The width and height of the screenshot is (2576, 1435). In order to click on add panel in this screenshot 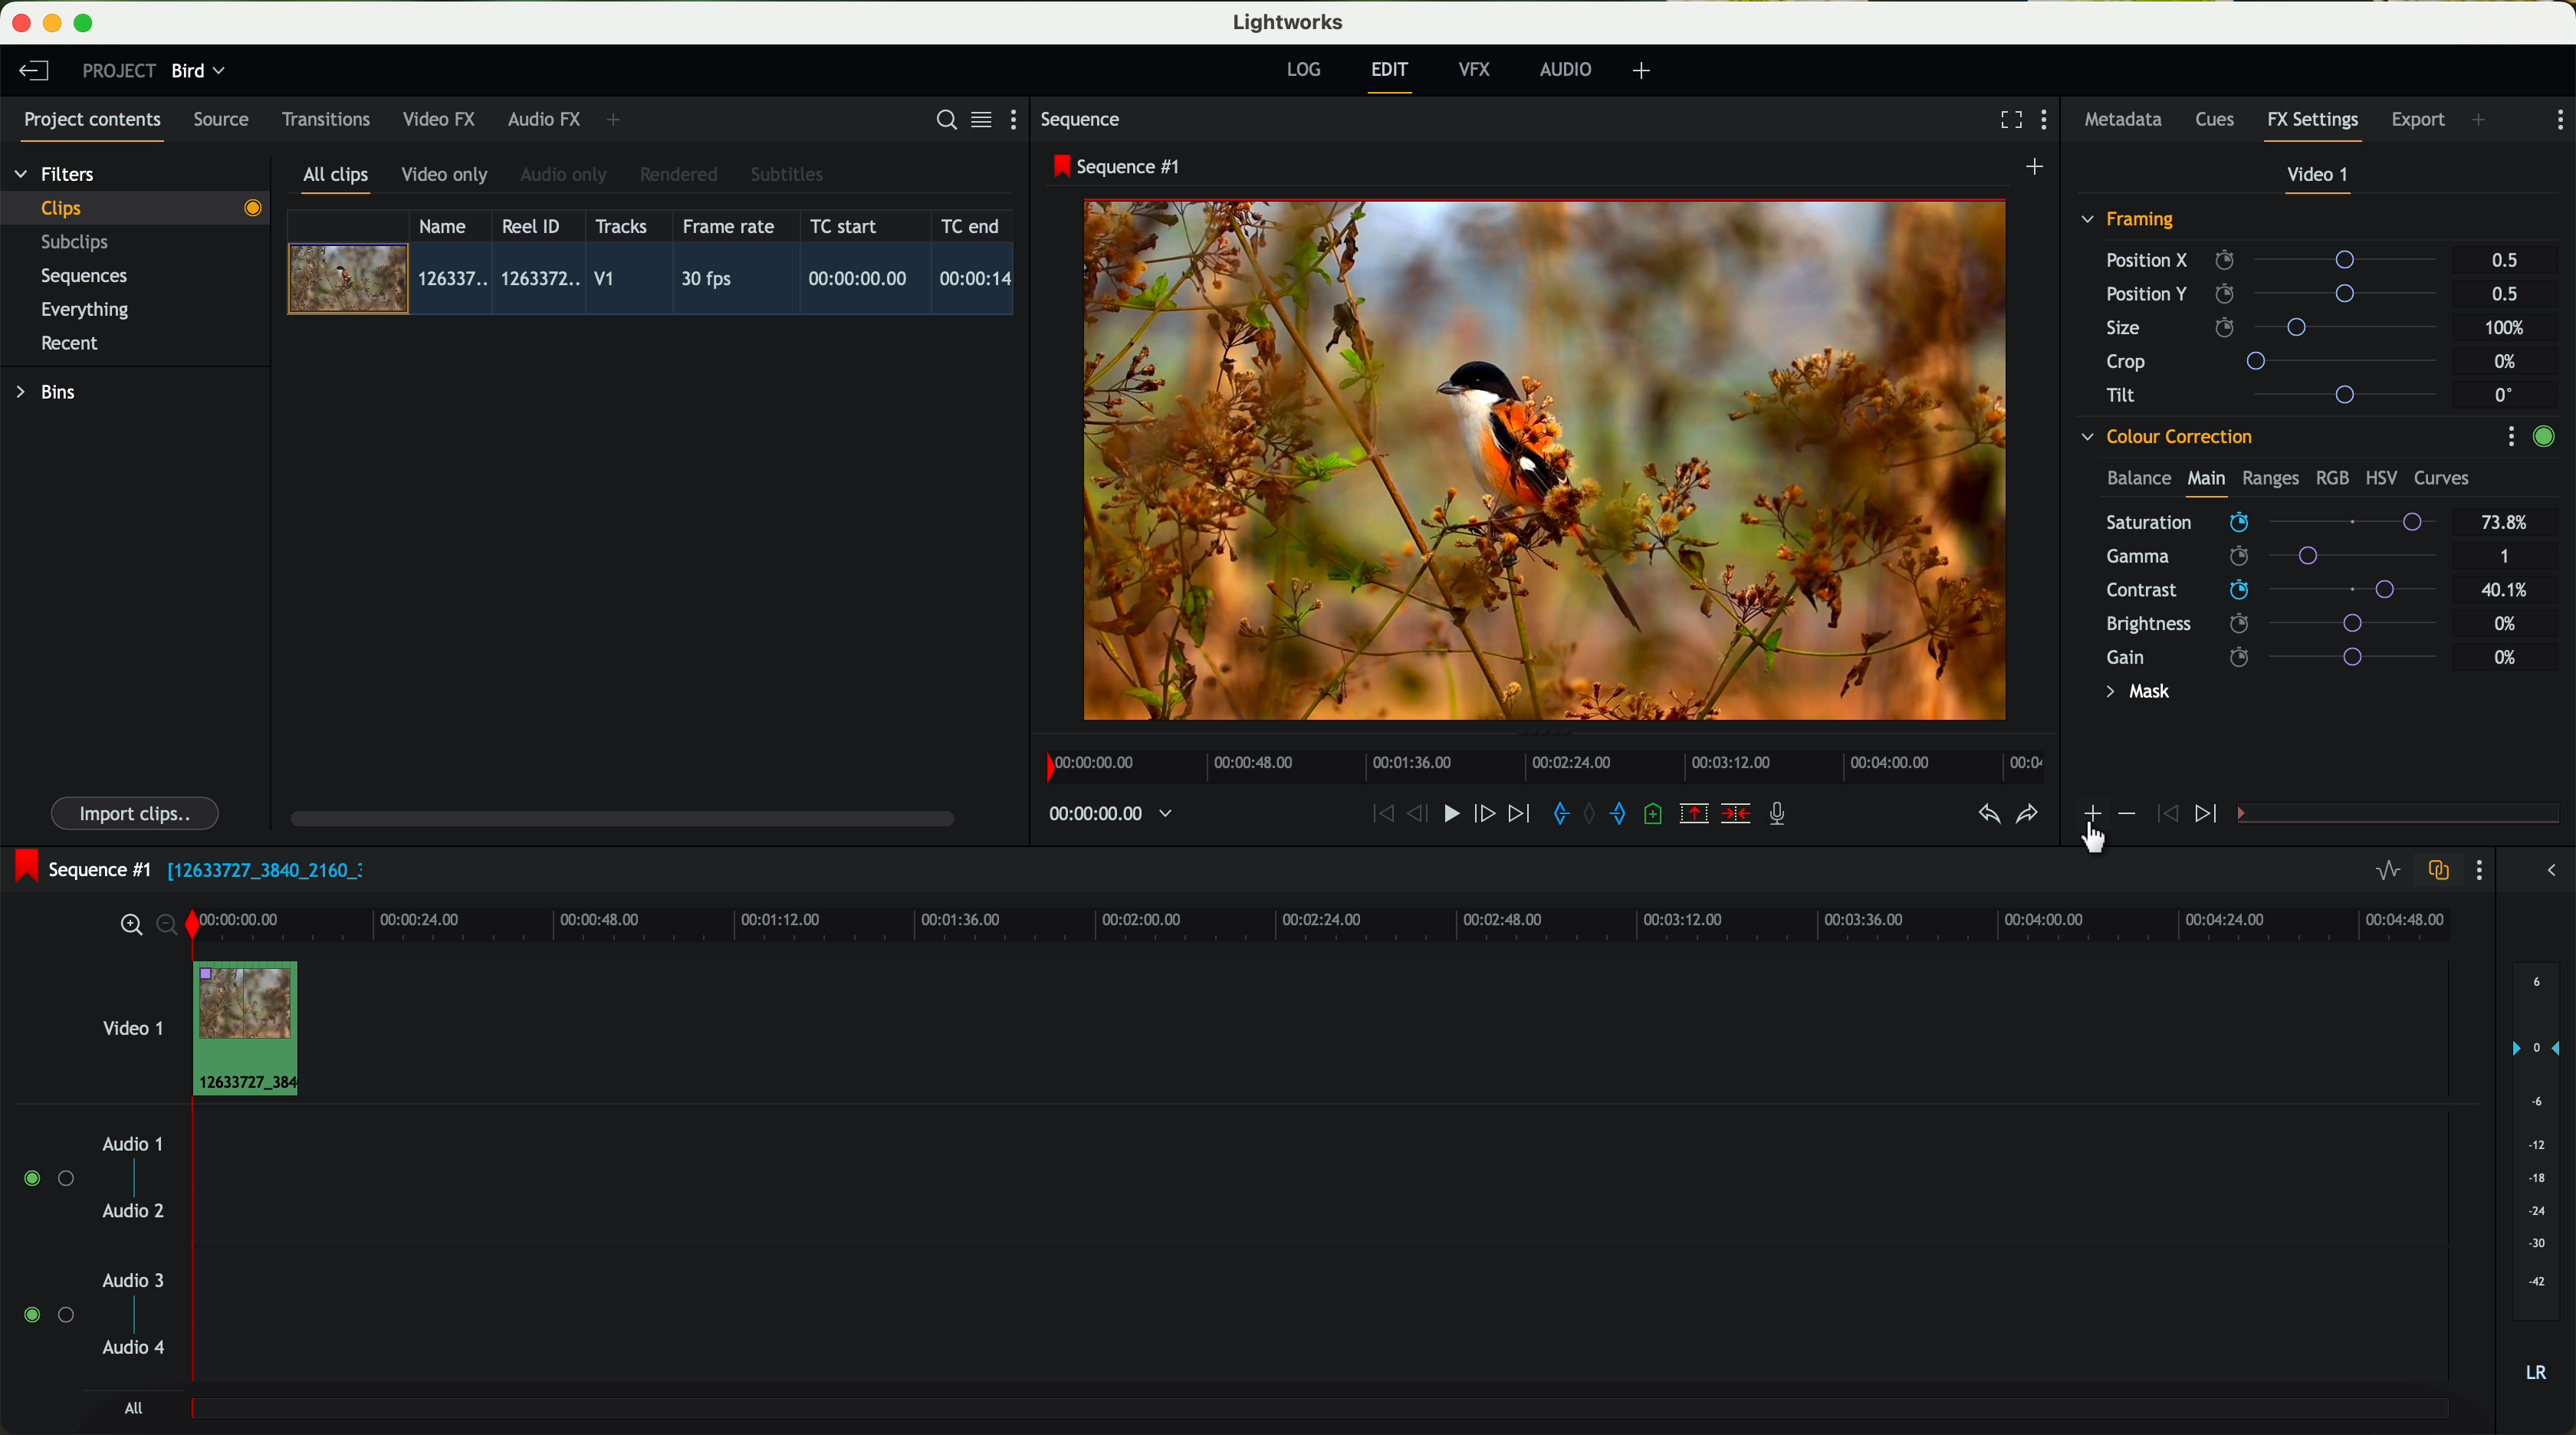, I will do `click(2484, 122)`.